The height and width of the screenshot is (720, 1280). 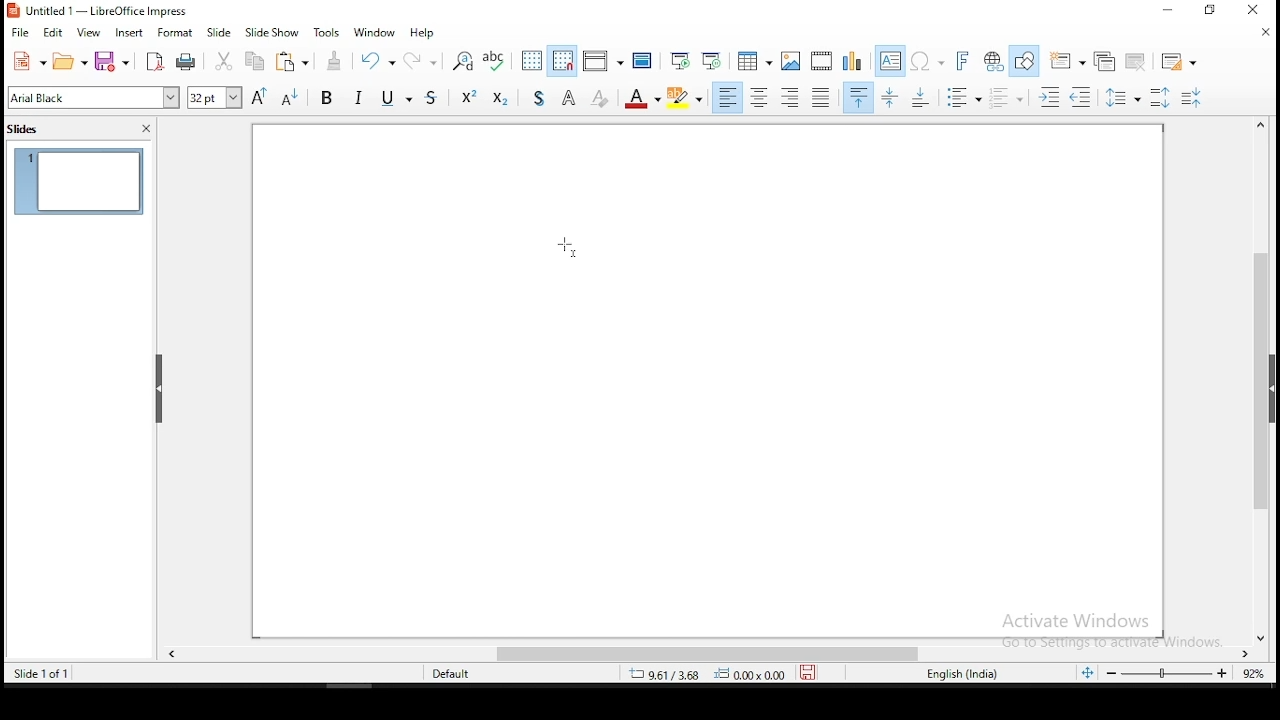 What do you see at coordinates (375, 33) in the screenshot?
I see `window` at bounding box center [375, 33].